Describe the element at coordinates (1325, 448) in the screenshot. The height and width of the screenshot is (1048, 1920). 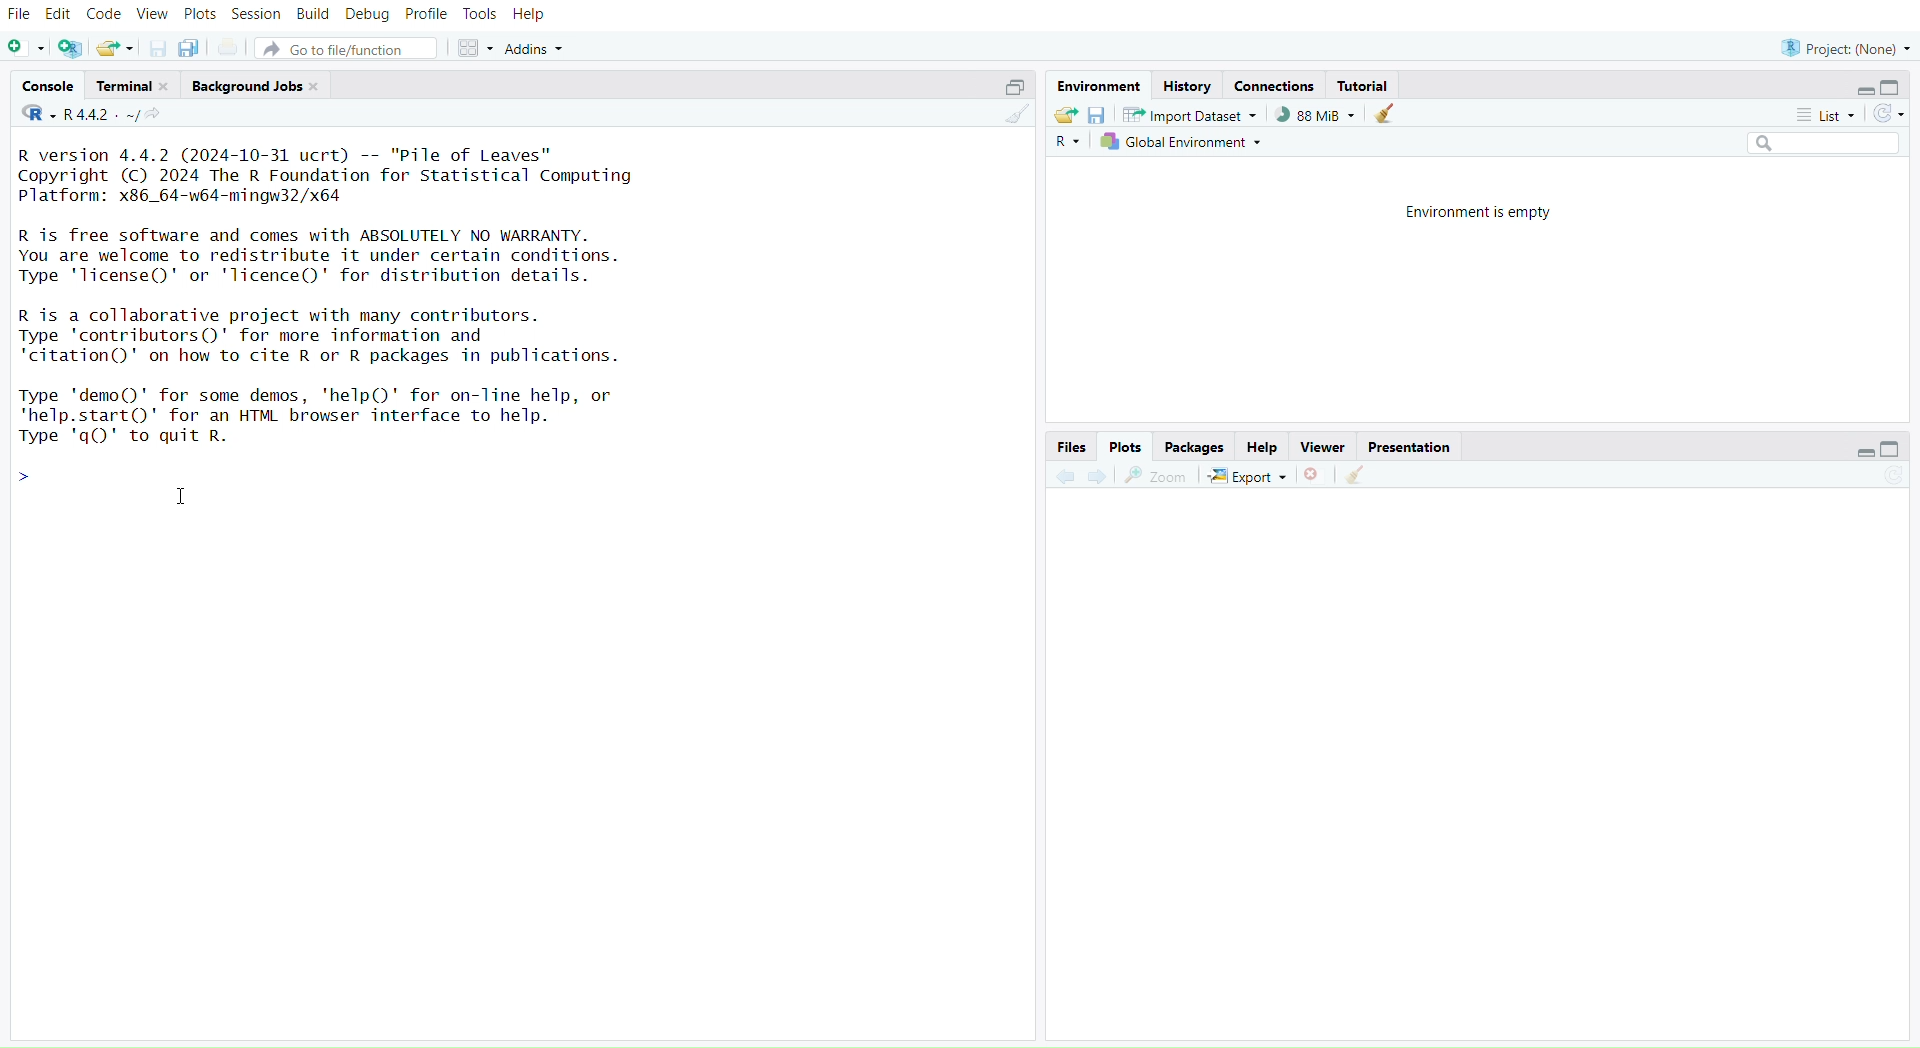
I see `viewer` at that location.